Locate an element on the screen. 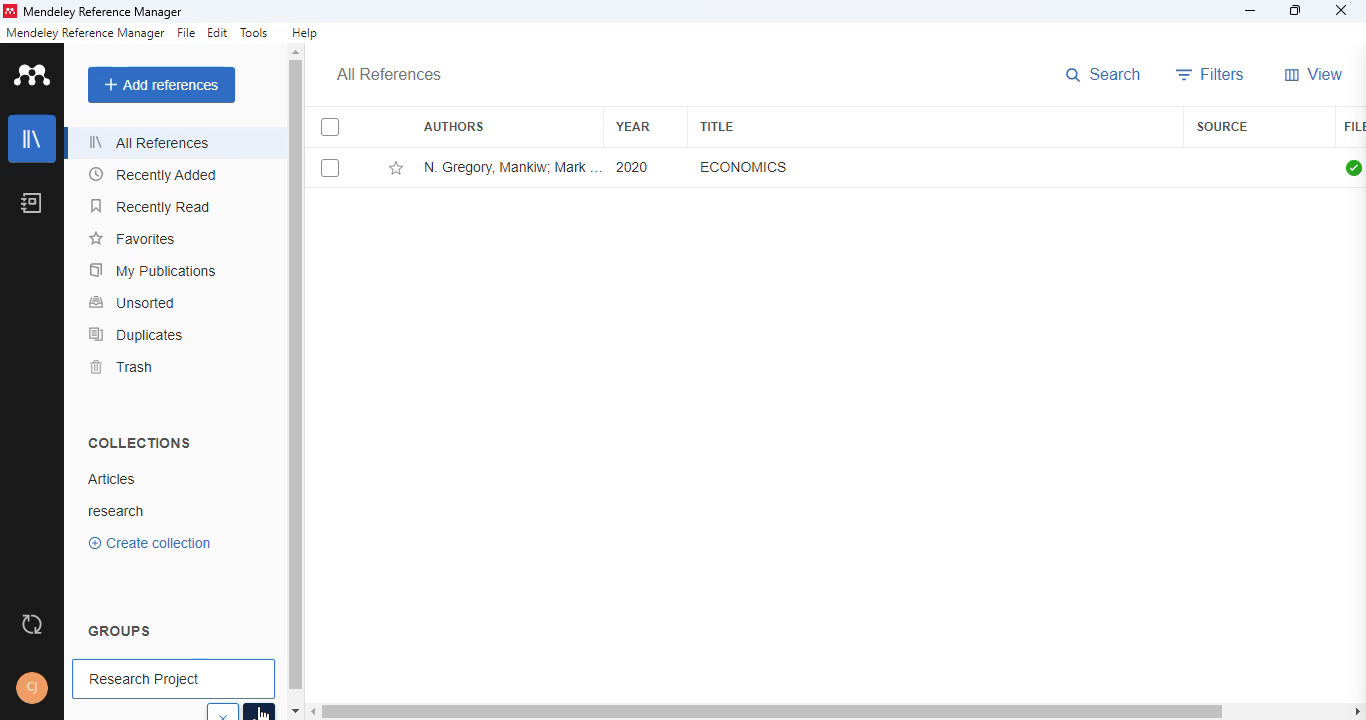 Image resolution: width=1366 pixels, height=720 pixels. 2020 is located at coordinates (633, 167).